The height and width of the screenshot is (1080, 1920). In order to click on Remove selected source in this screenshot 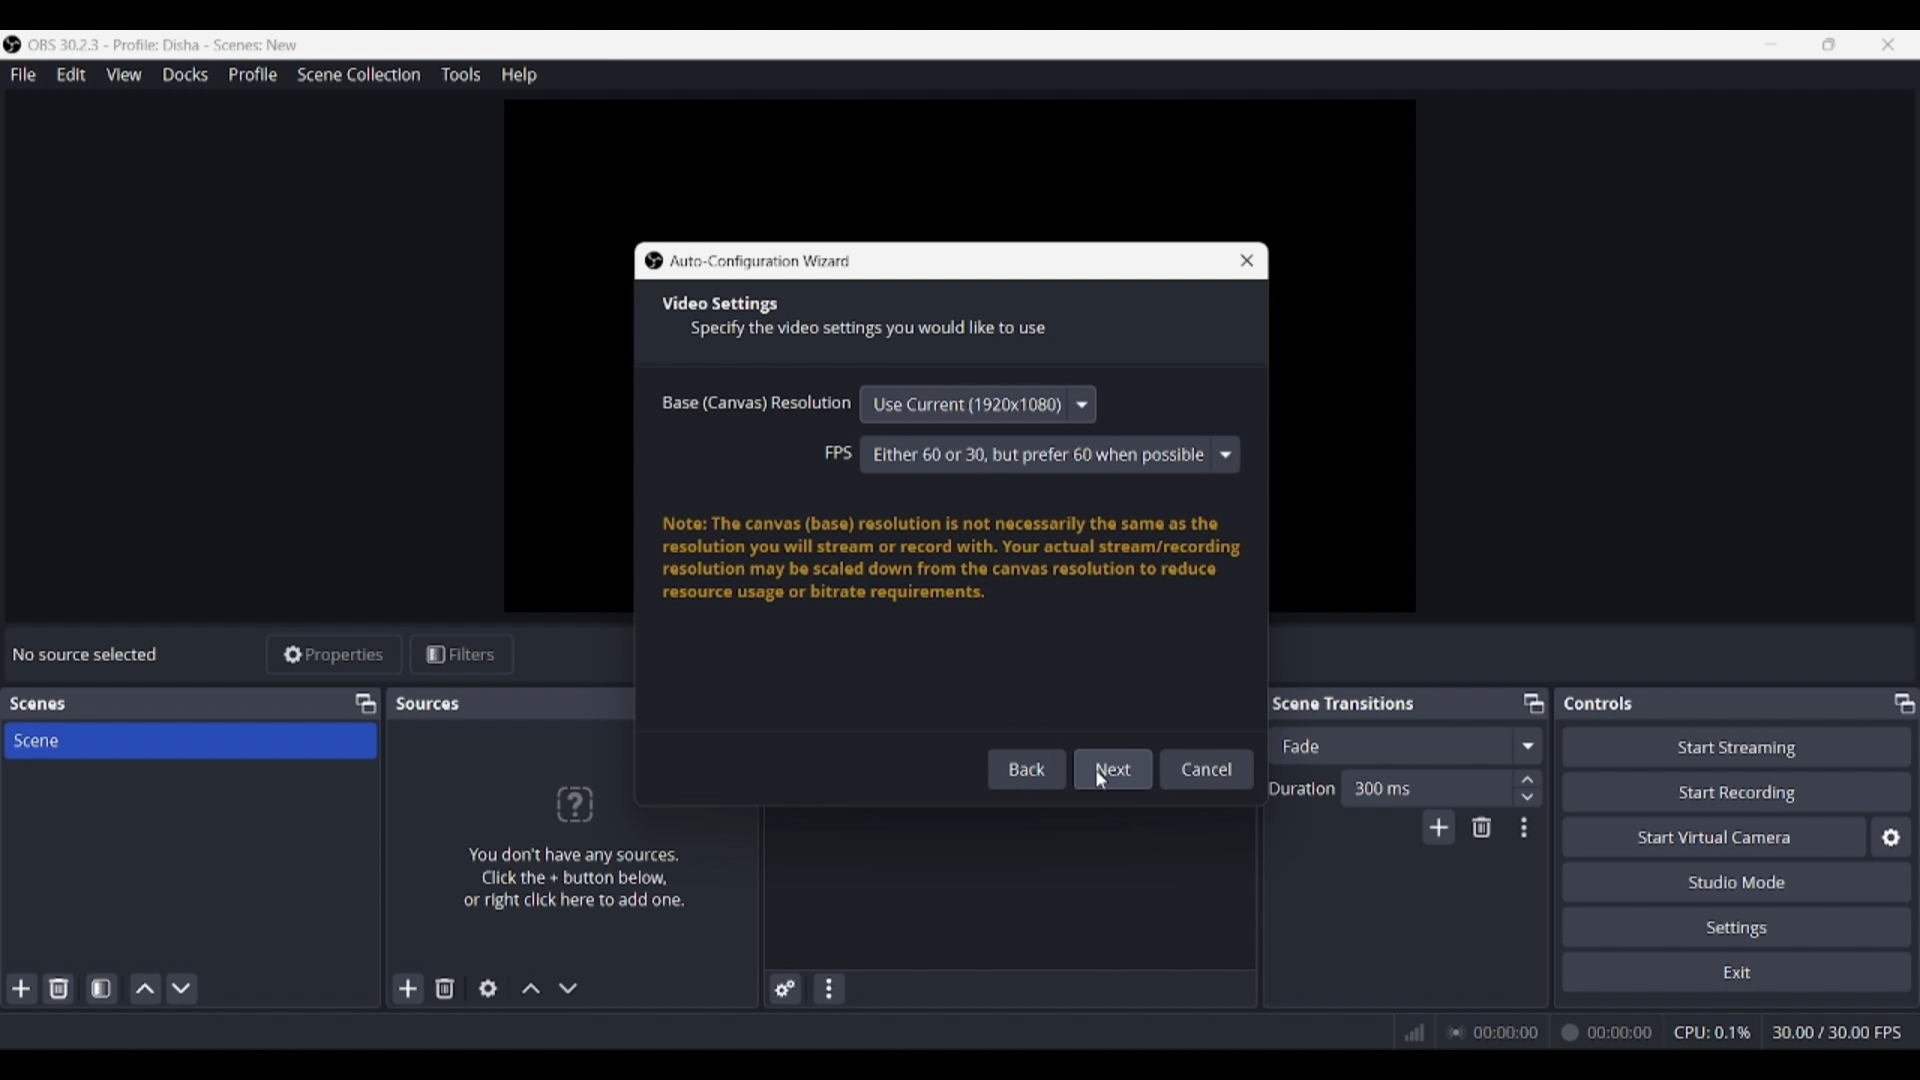, I will do `click(445, 988)`.